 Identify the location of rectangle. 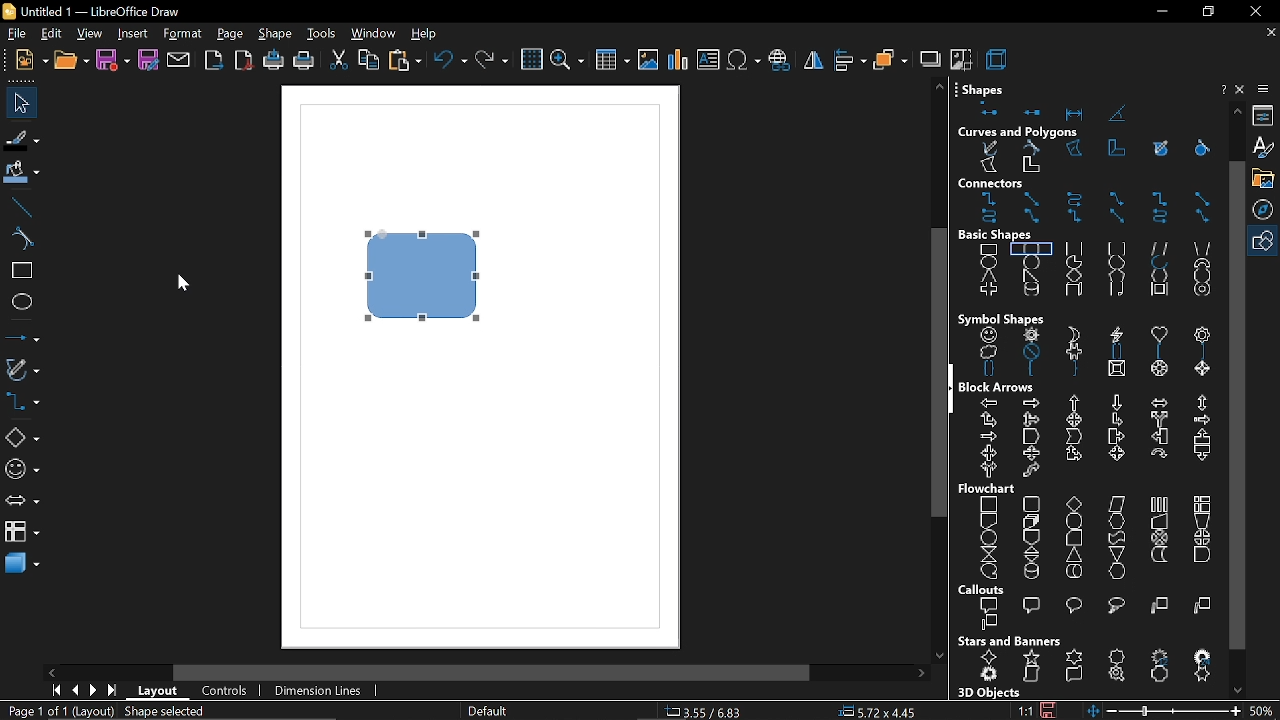
(22, 272).